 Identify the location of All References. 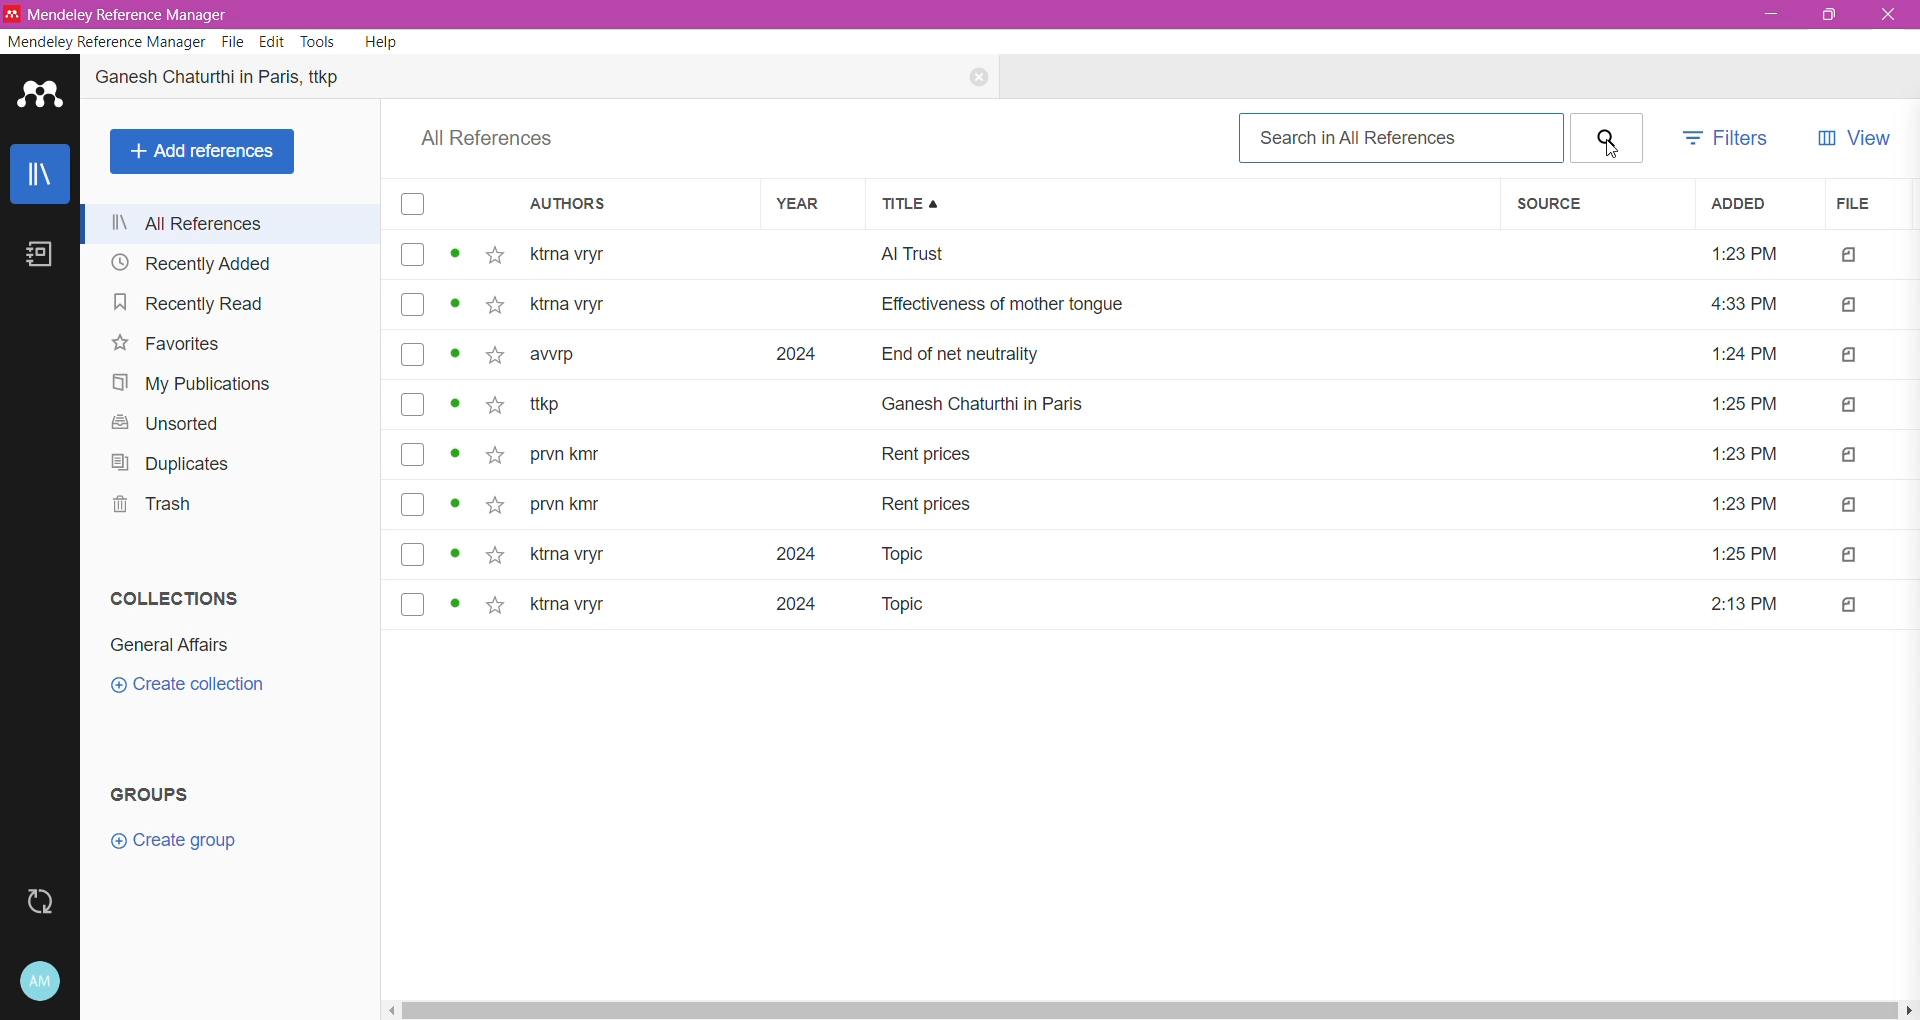
(235, 224).